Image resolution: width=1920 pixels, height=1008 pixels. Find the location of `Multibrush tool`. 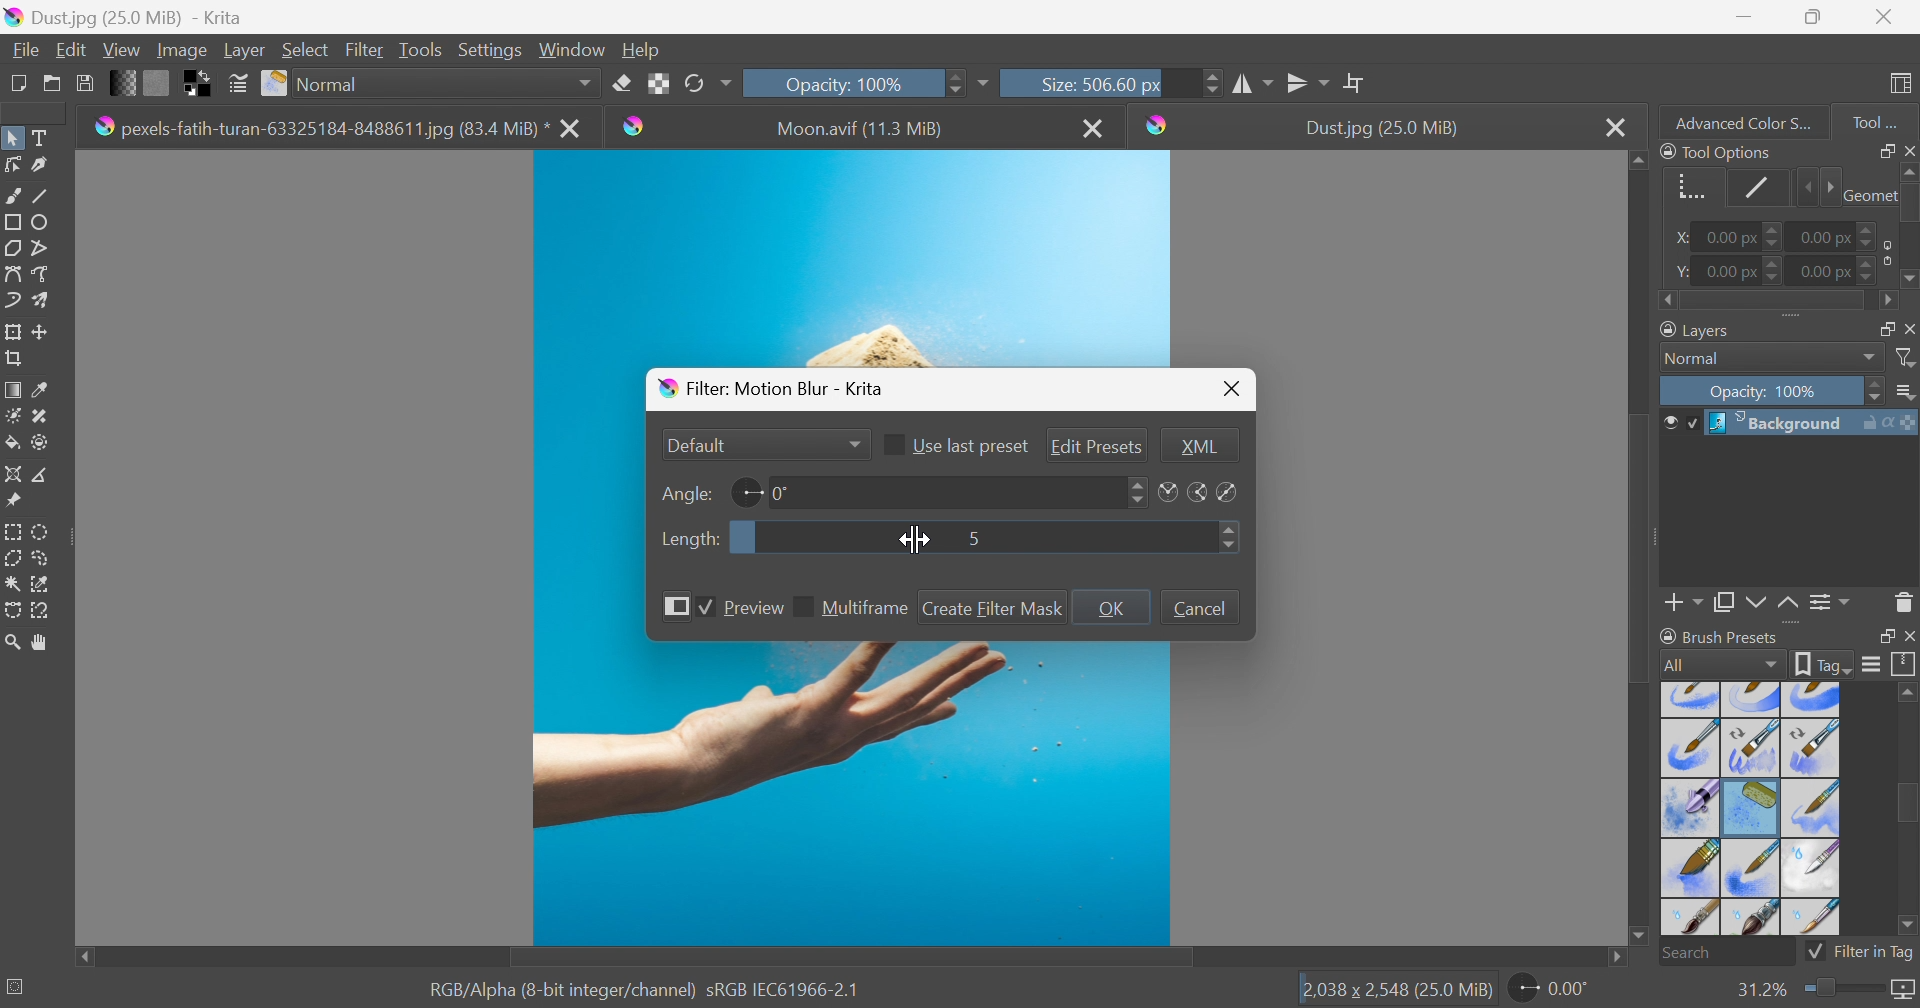

Multibrush tool is located at coordinates (47, 300).